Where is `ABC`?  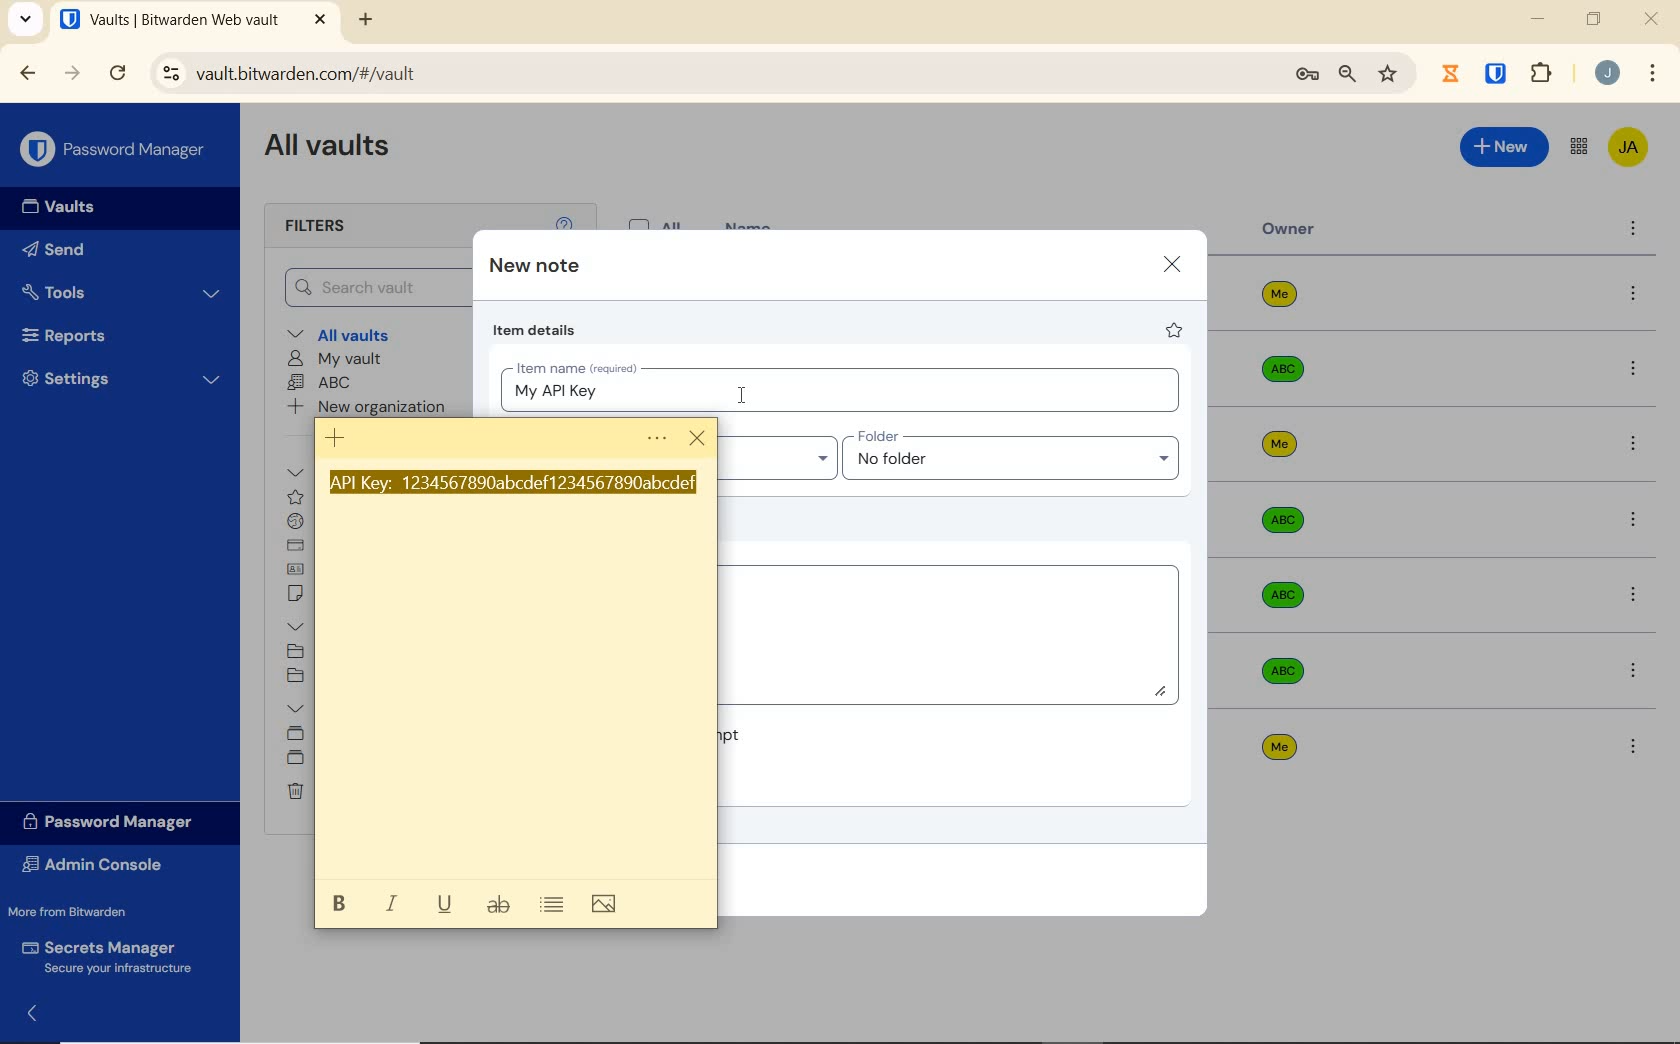
ABC is located at coordinates (323, 384).